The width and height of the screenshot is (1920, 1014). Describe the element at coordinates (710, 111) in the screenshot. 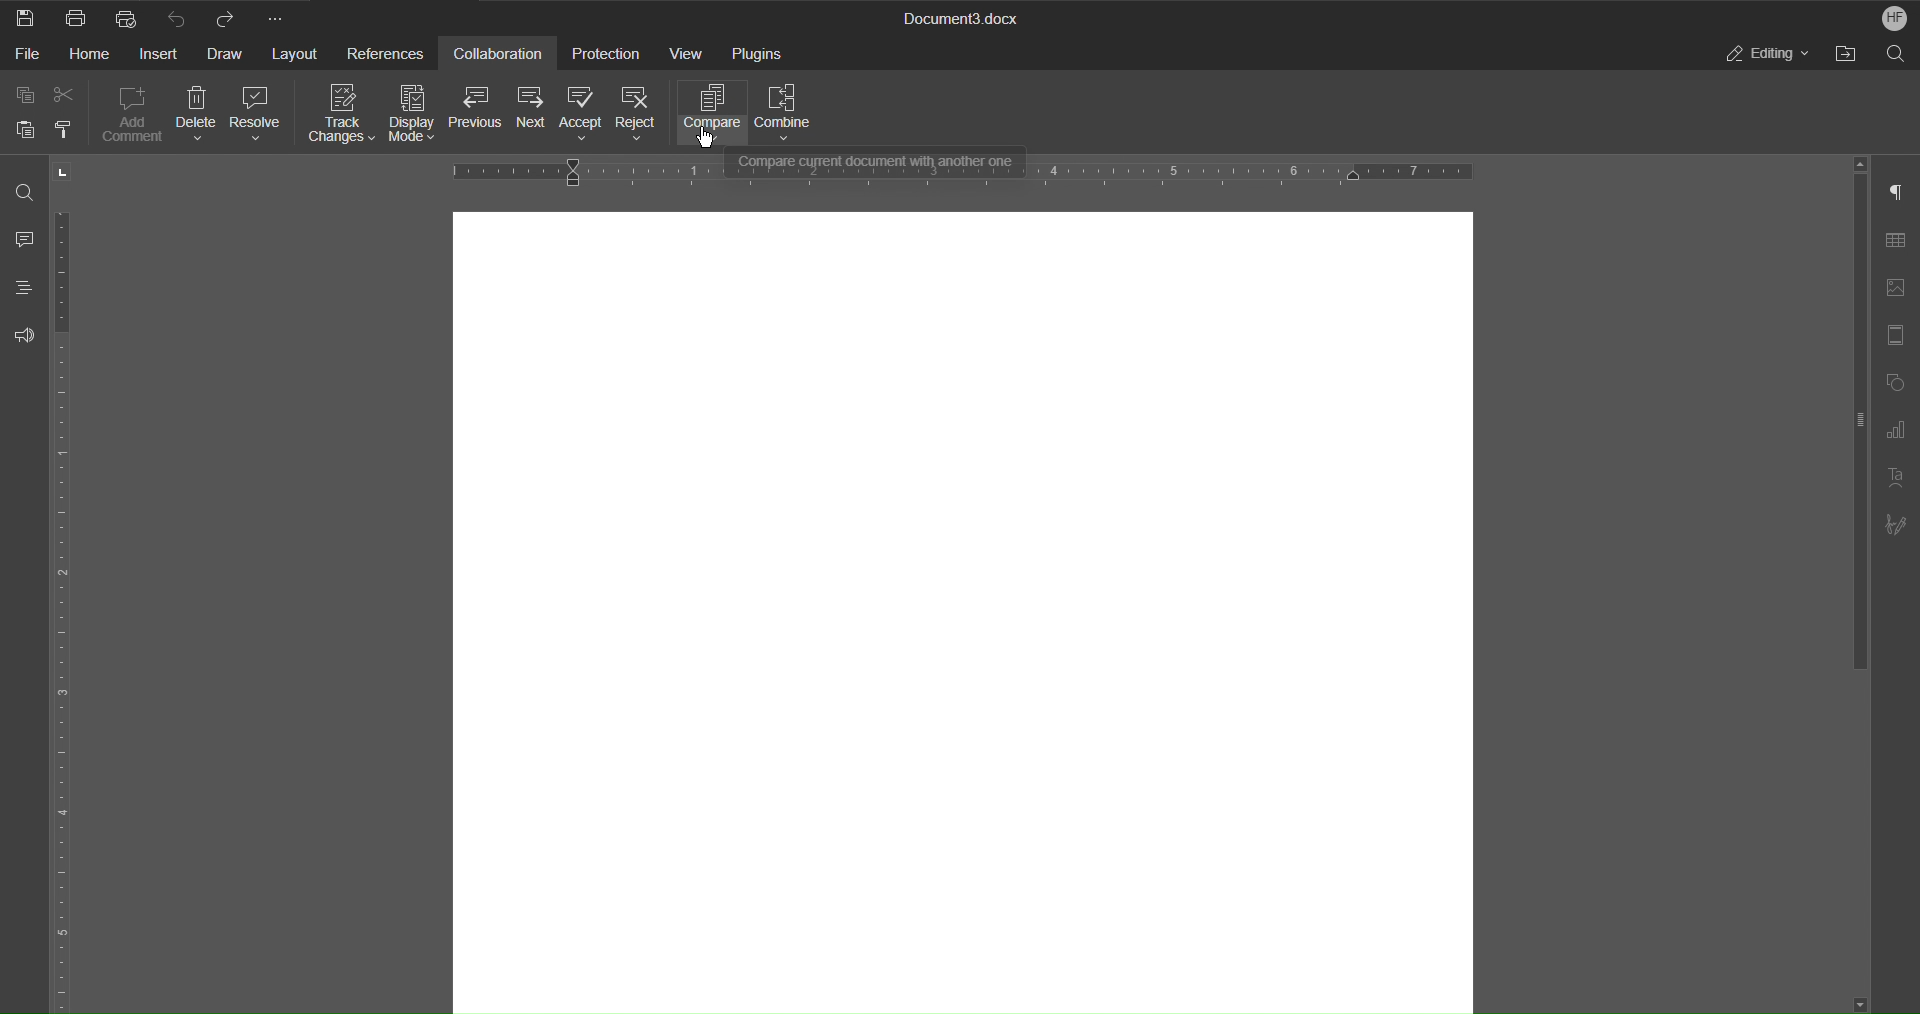

I see `Compare` at that location.